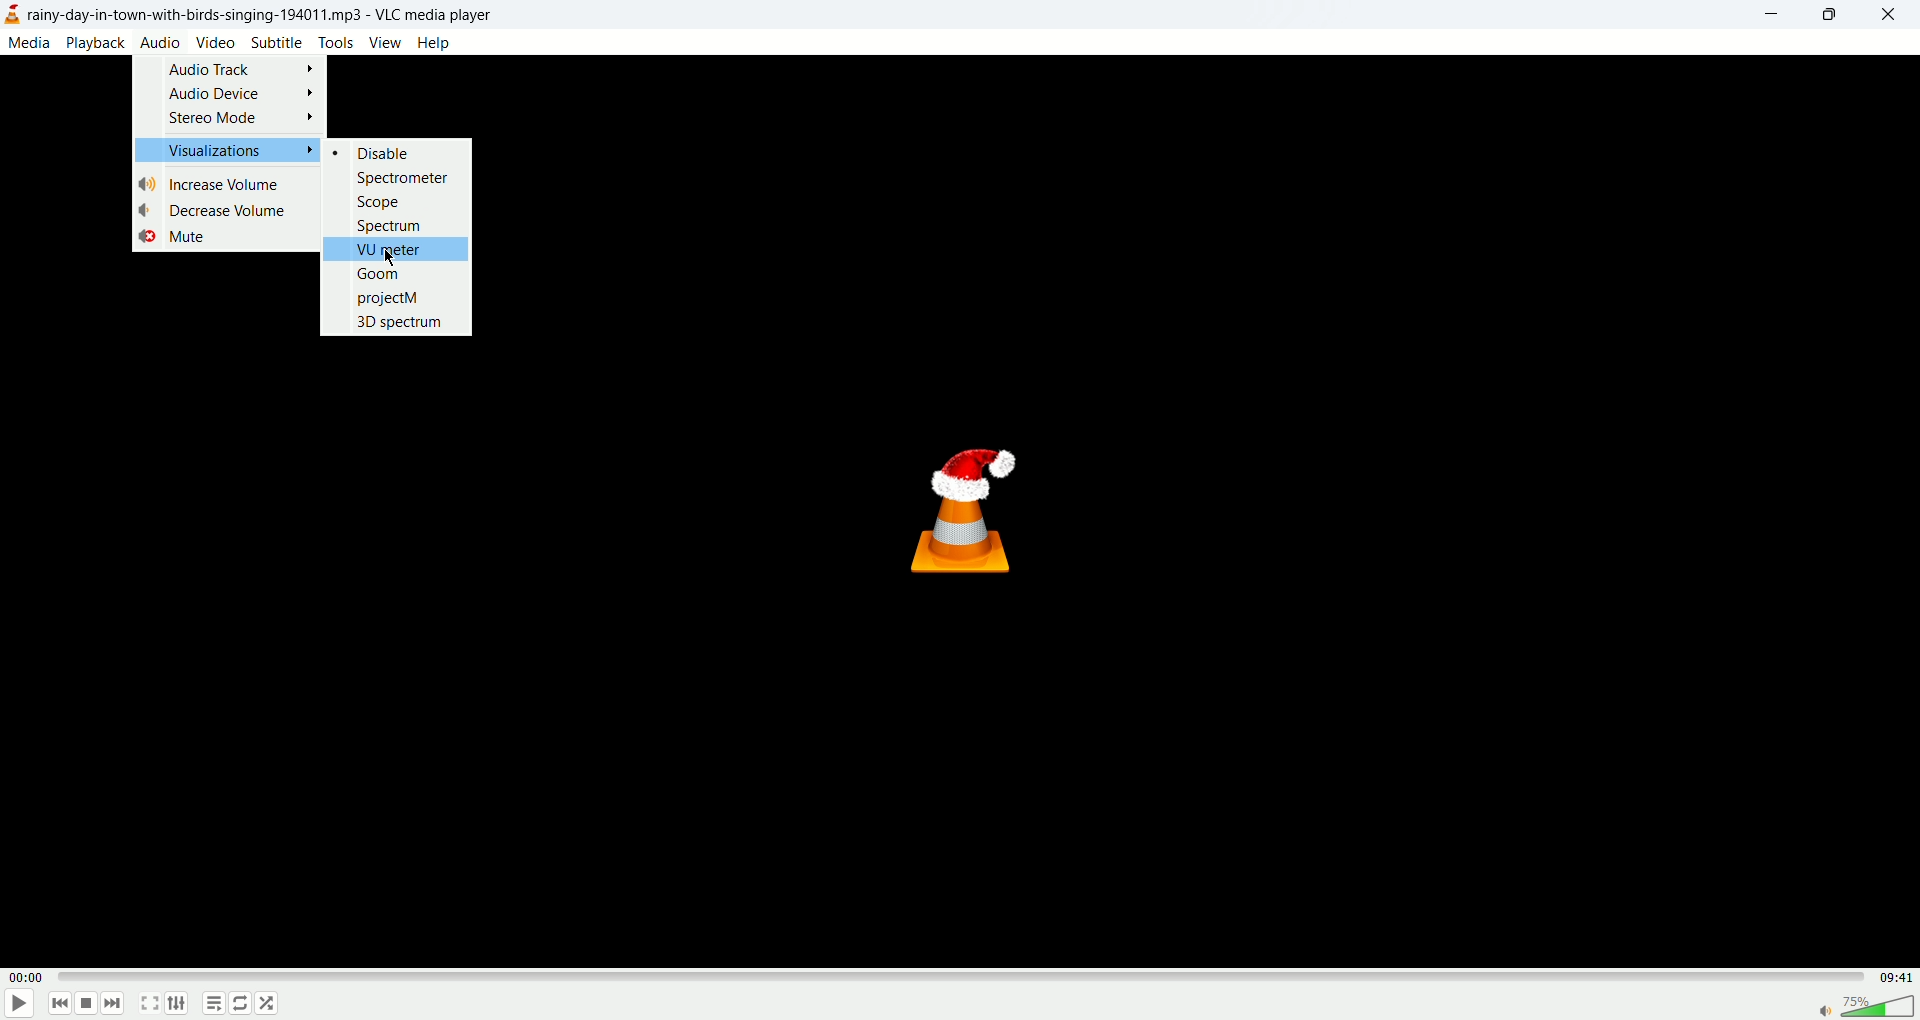 This screenshot has height=1020, width=1920. What do you see at coordinates (20, 1004) in the screenshot?
I see `play/pause` at bounding box center [20, 1004].